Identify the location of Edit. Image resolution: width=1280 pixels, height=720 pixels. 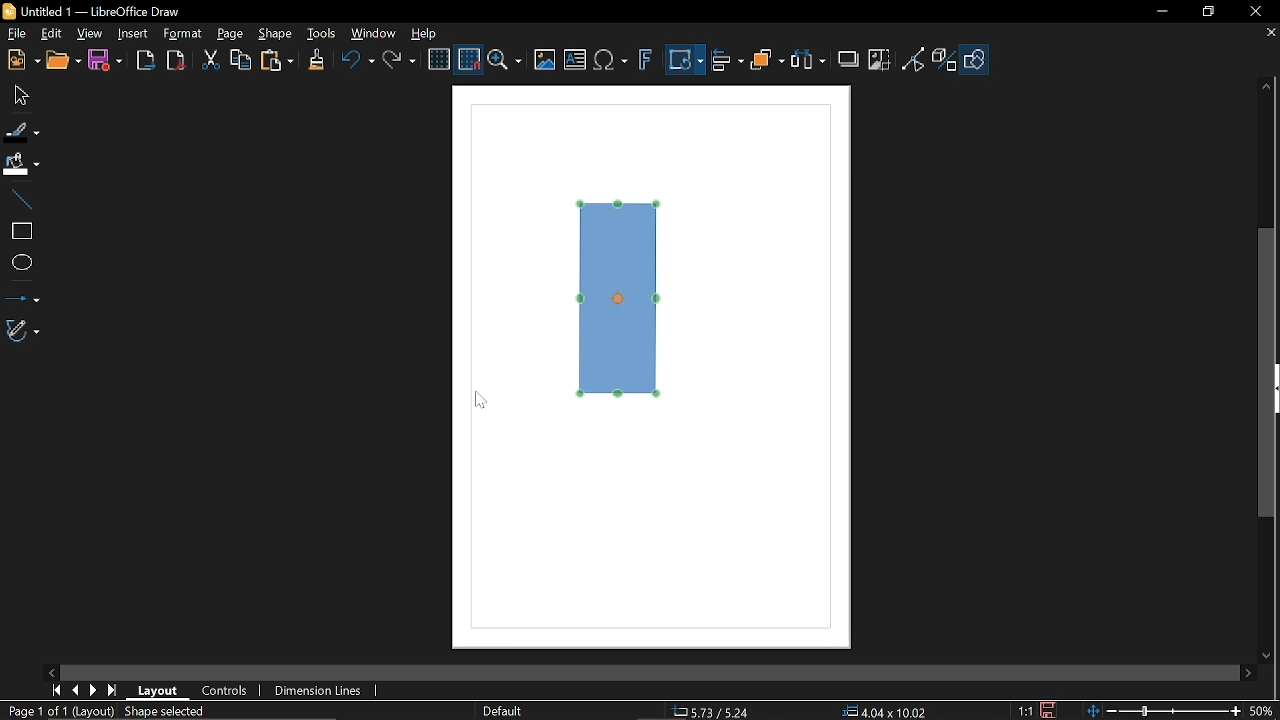
(50, 34).